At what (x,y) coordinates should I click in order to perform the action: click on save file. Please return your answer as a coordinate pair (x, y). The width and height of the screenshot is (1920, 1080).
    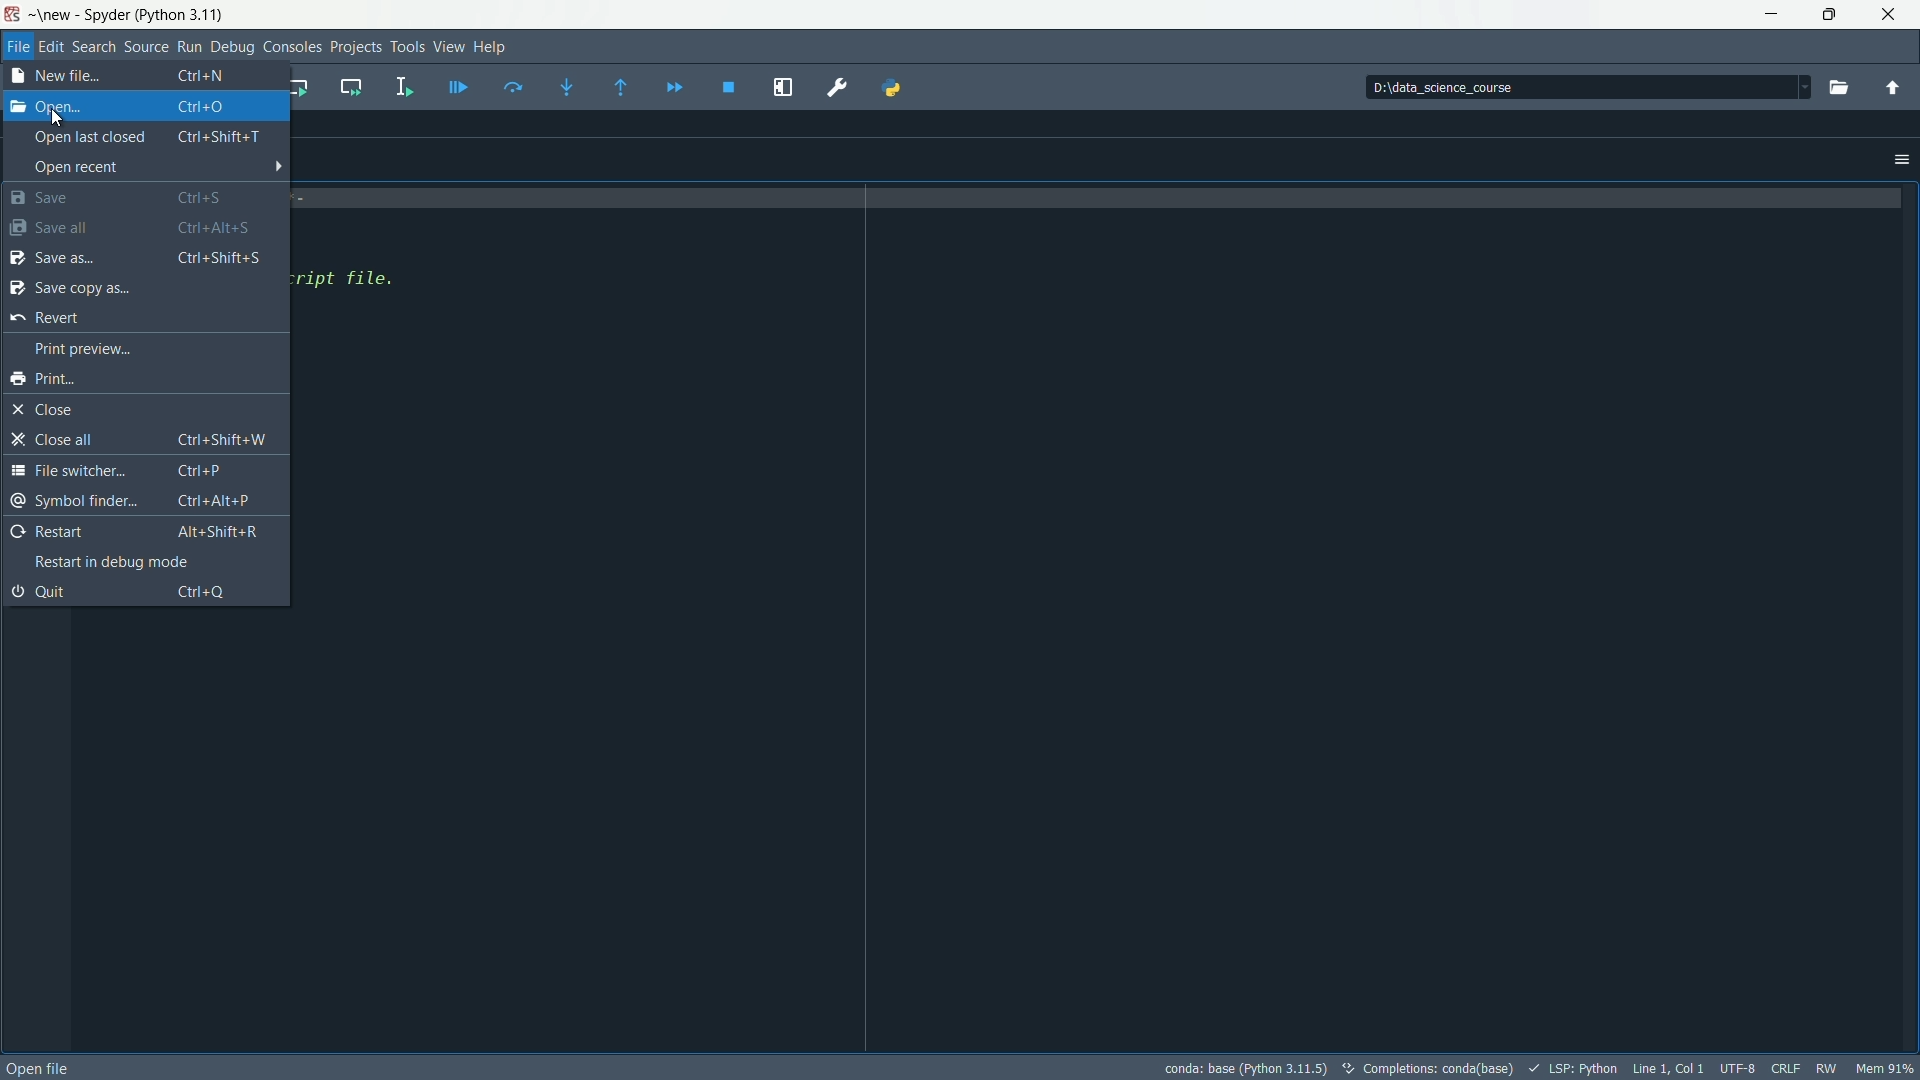
    Looking at the image, I should click on (136, 225).